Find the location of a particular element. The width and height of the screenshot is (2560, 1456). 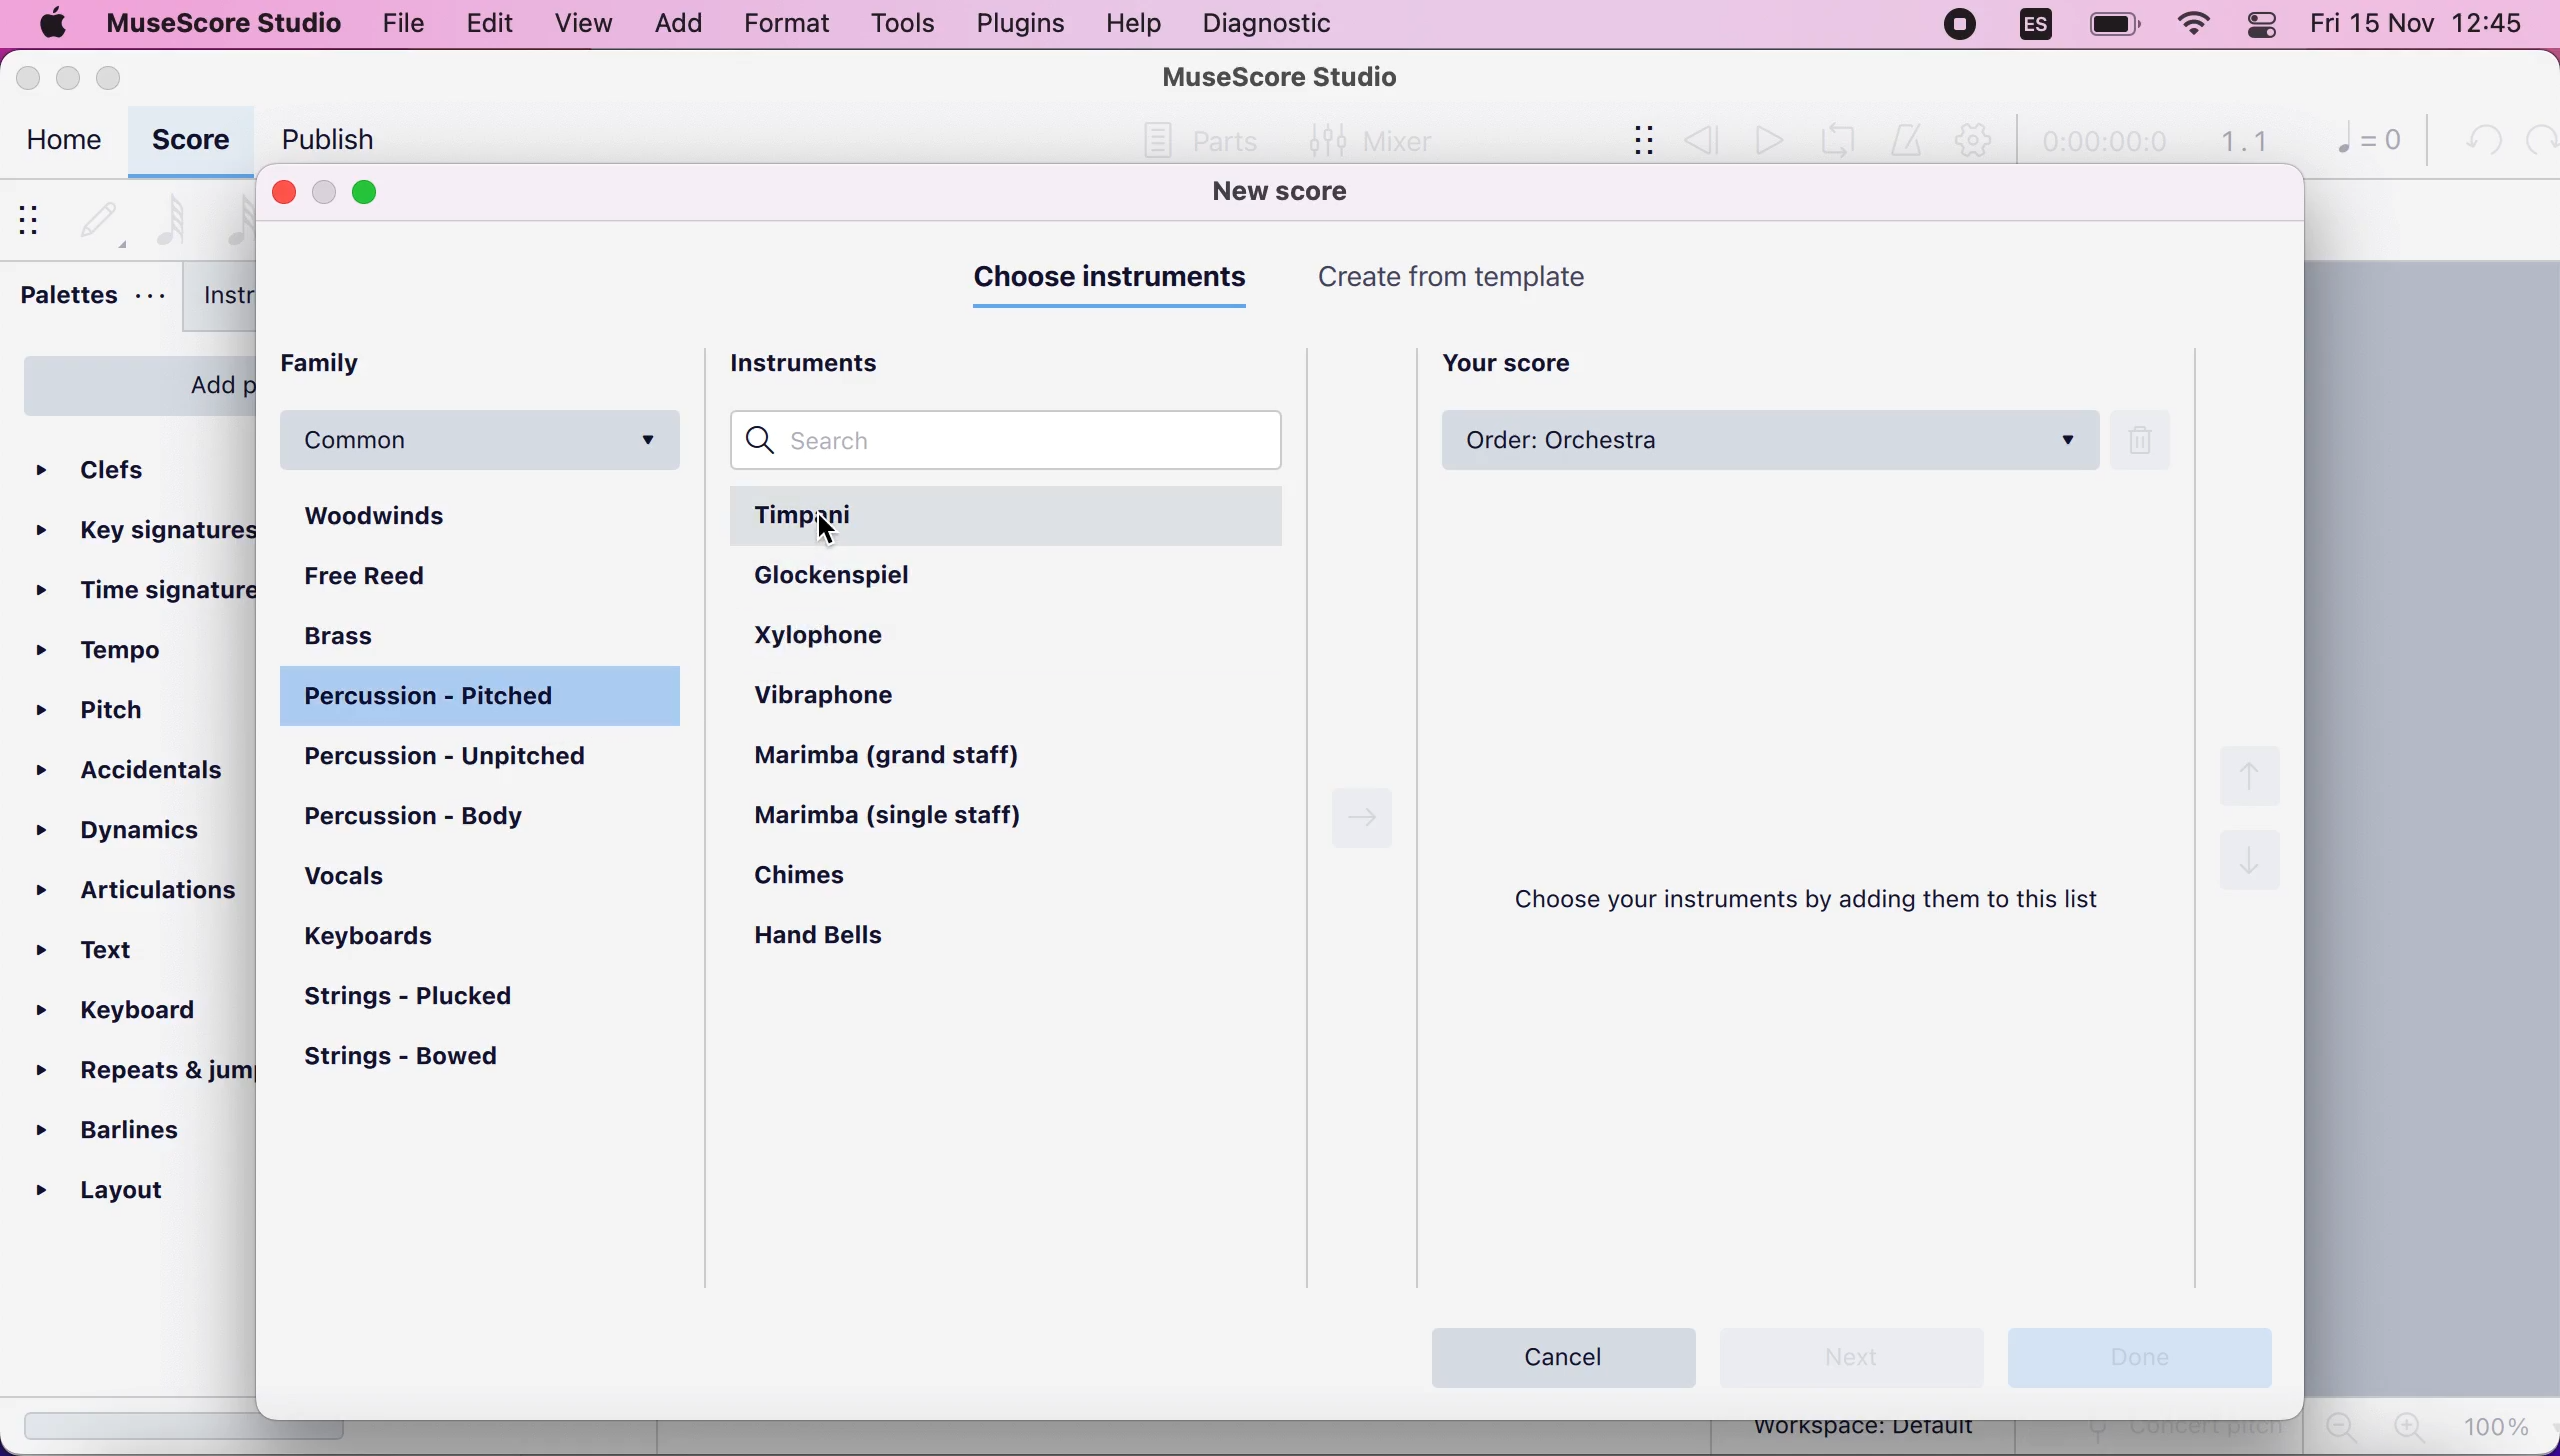

score is located at coordinates (190, 142).